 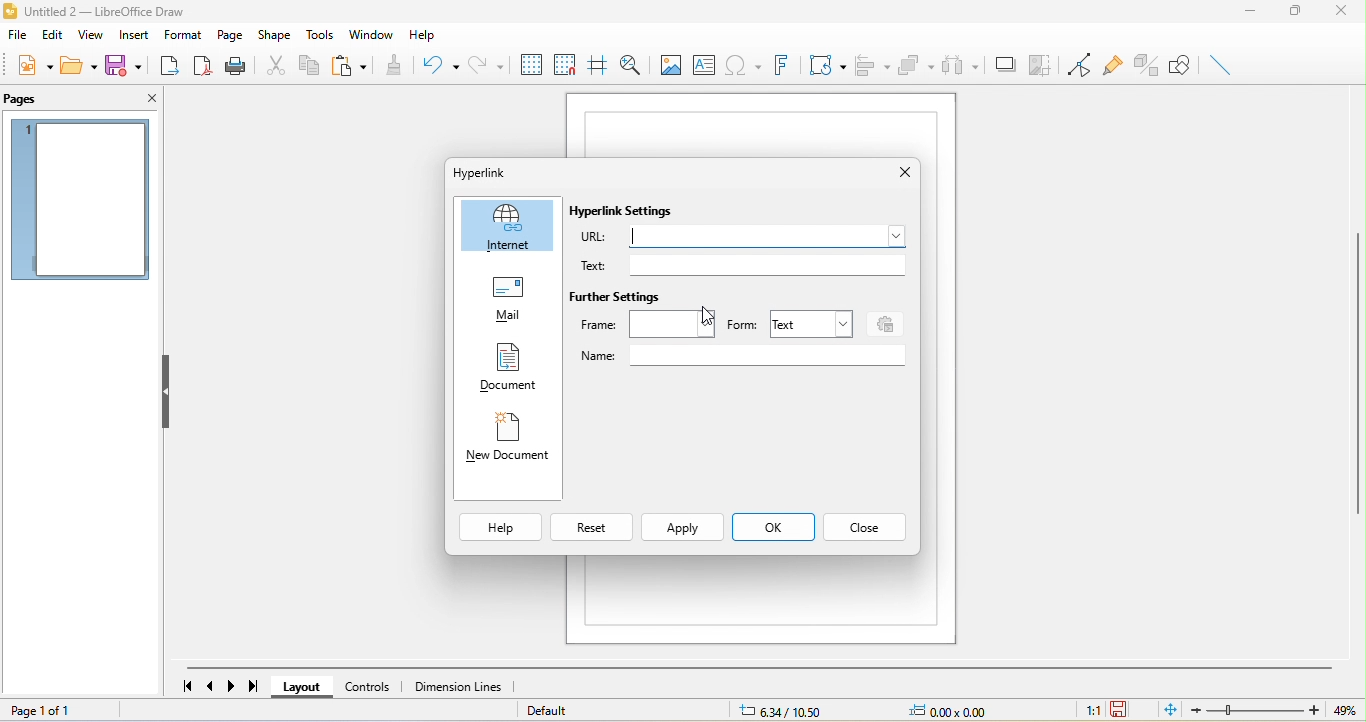 I want to click on hide, so click(x=167, y=390).